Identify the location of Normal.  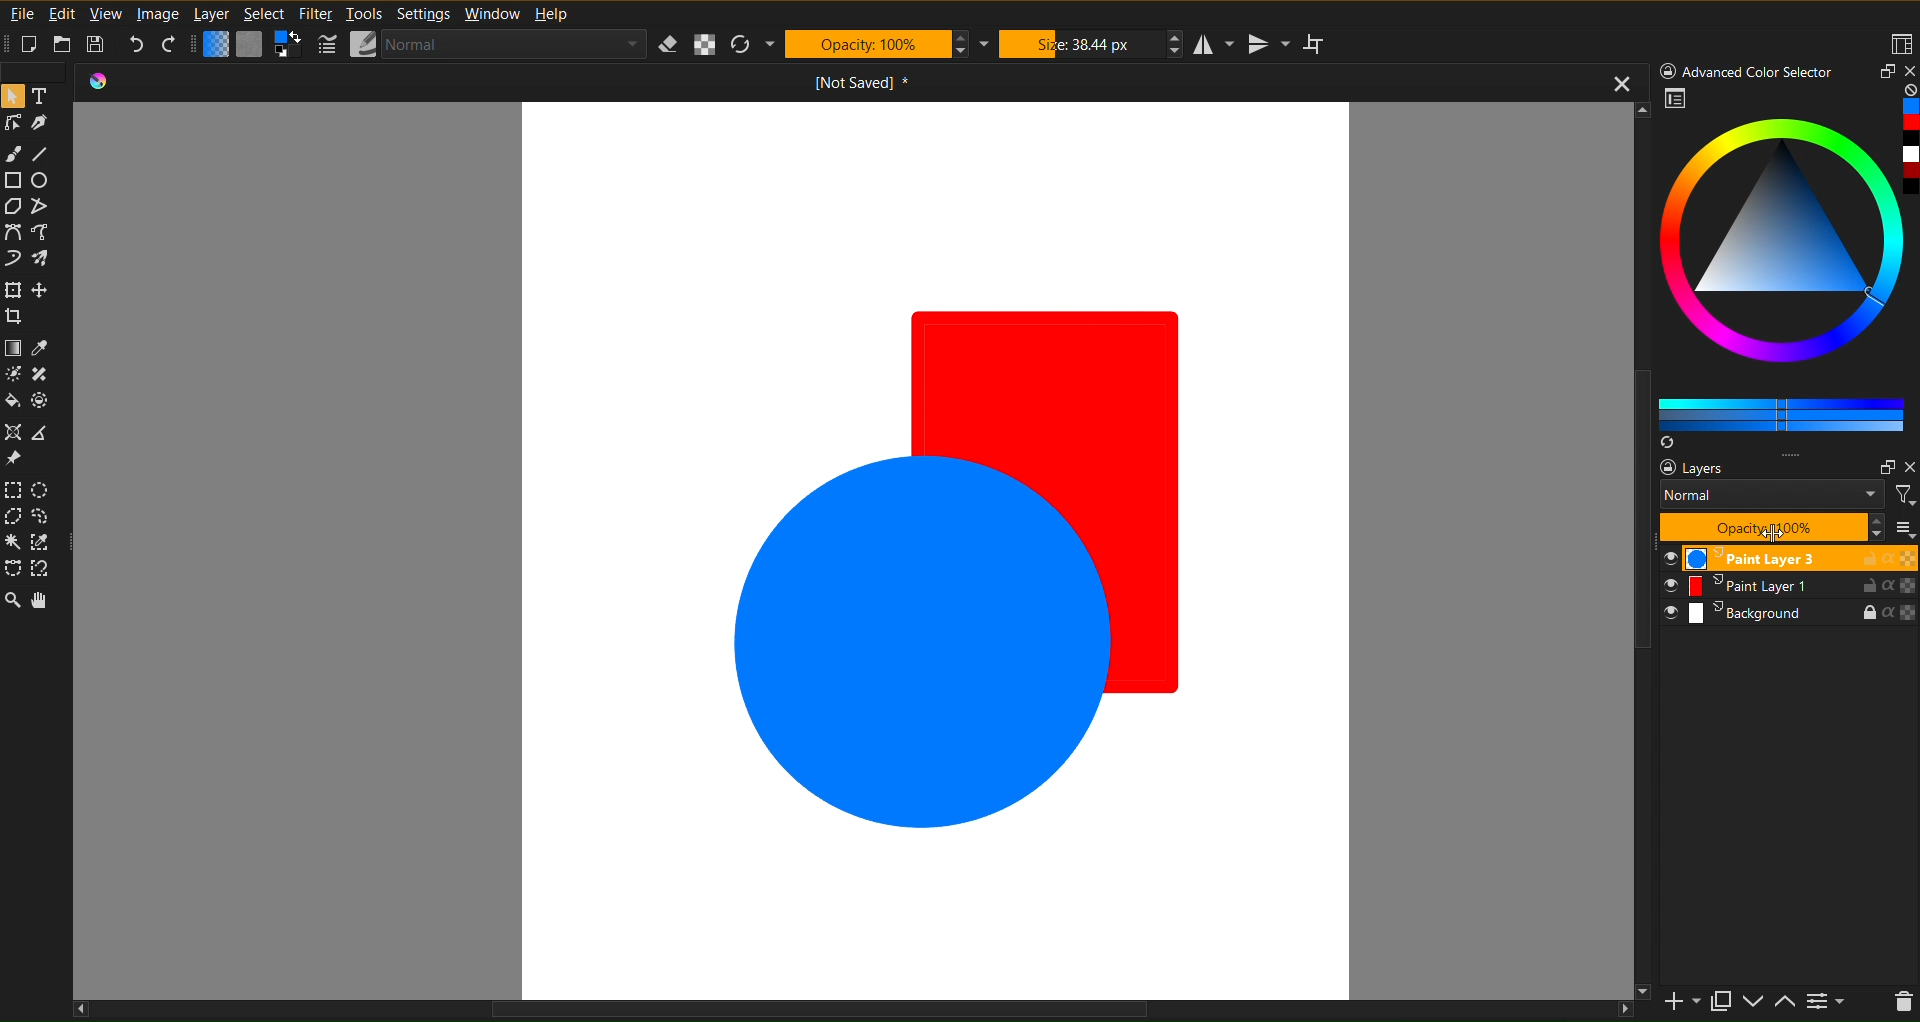
(1770, 495).